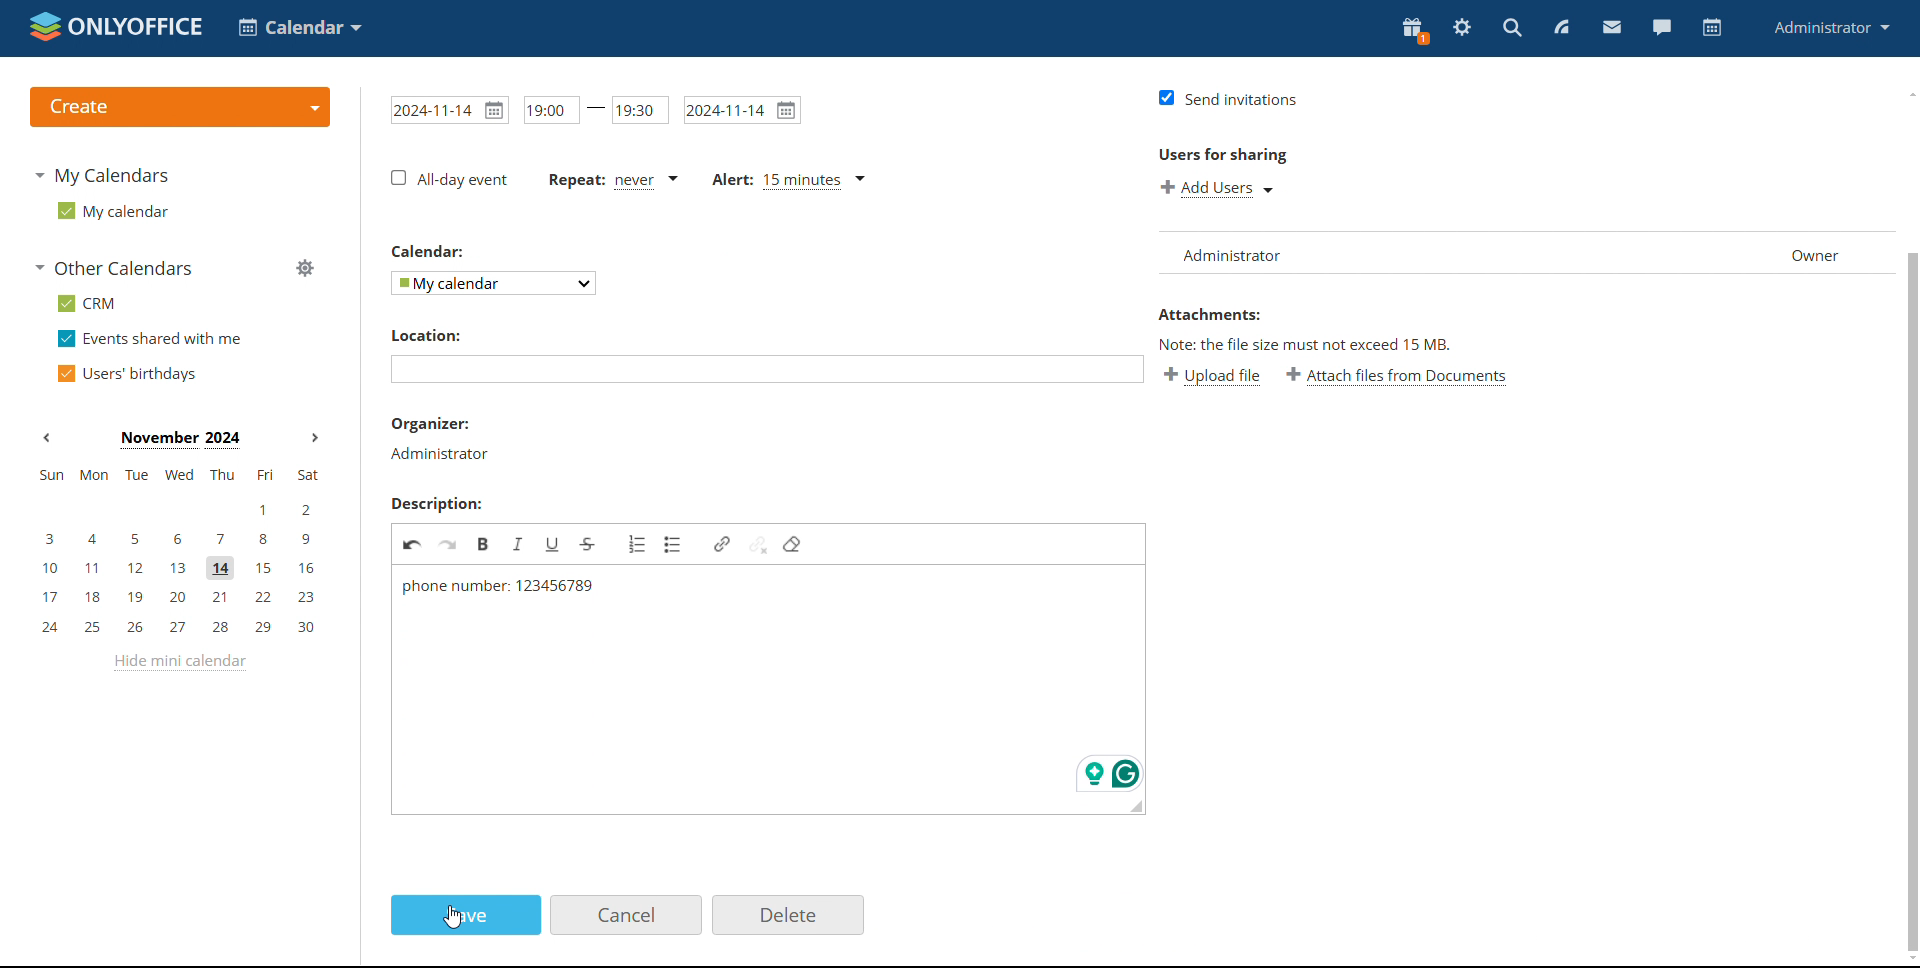 Image resolution: width=1920 pixels, height=968 pixels. Describe the element at coordinates (1228, 98) in the screenshot. I see `checkbox` at that location.